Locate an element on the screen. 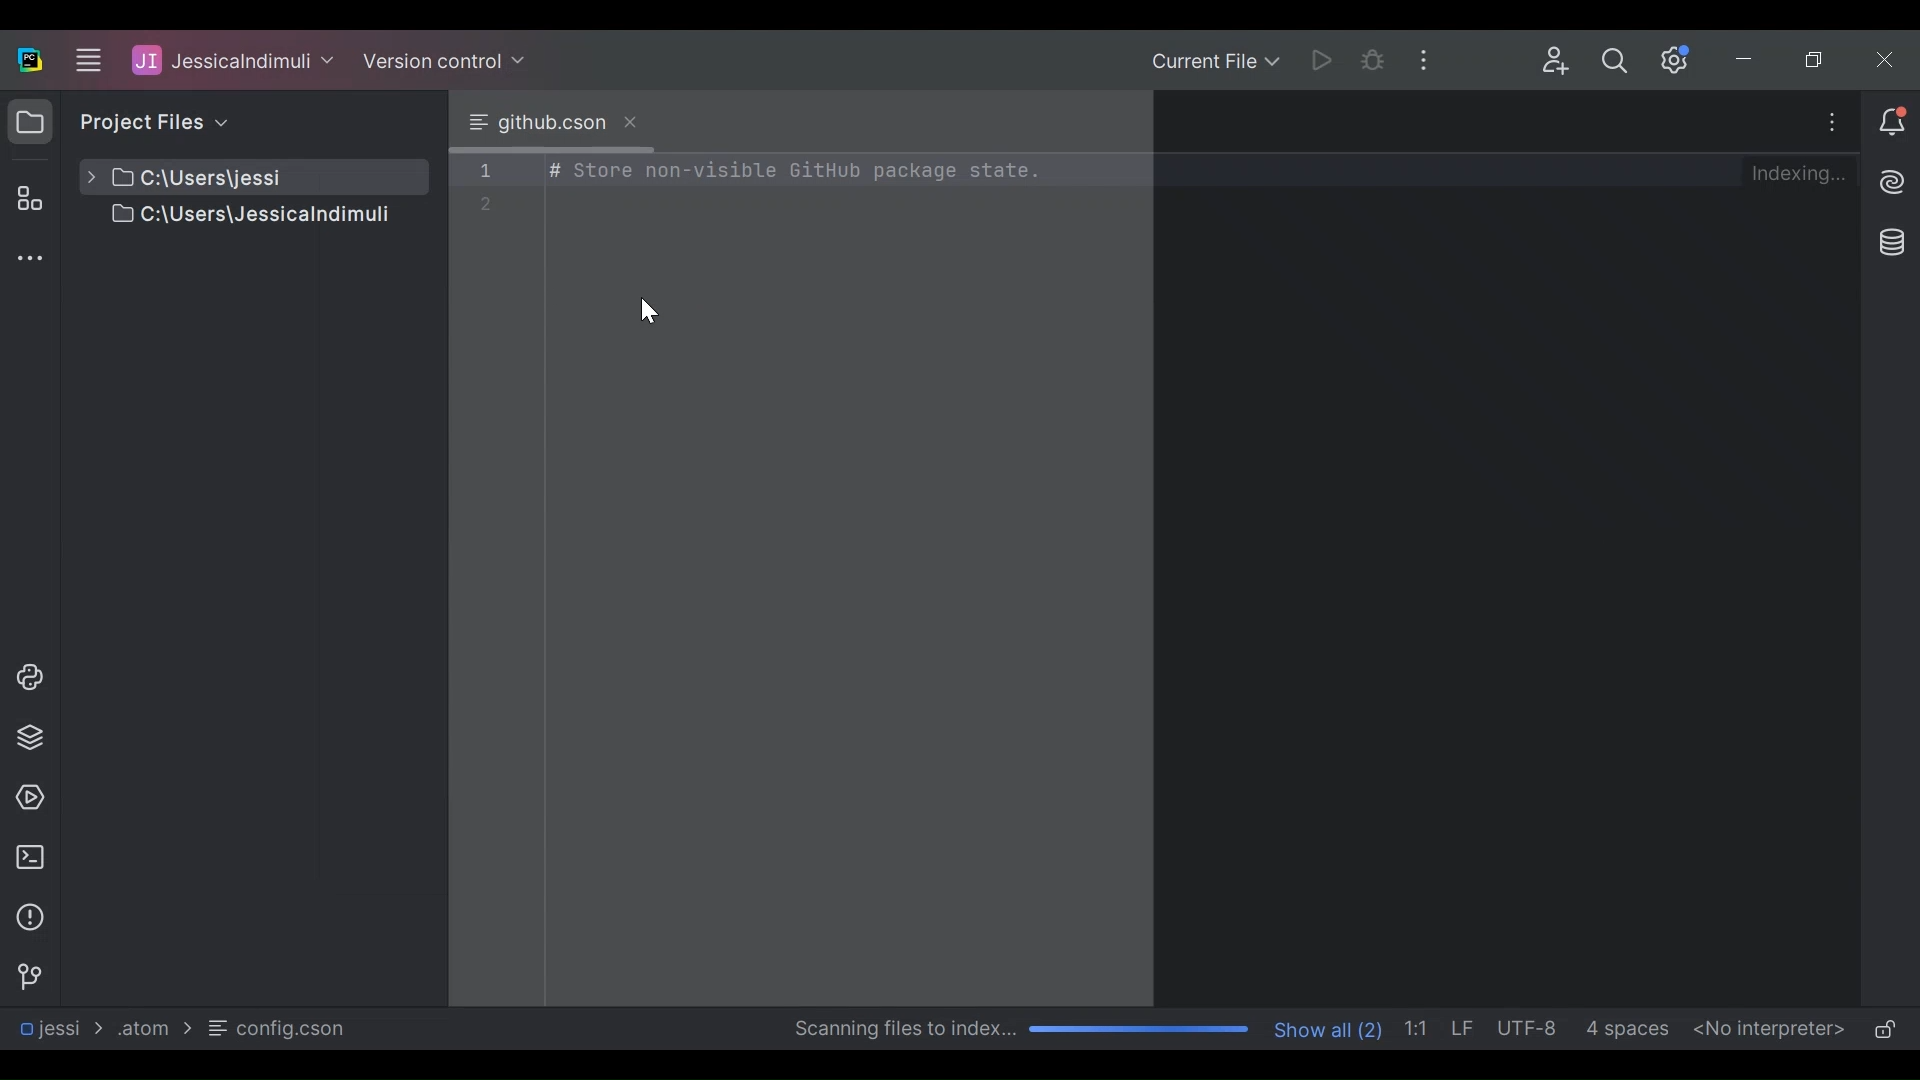  (un)lock is located at coordinates (1885, 1031).